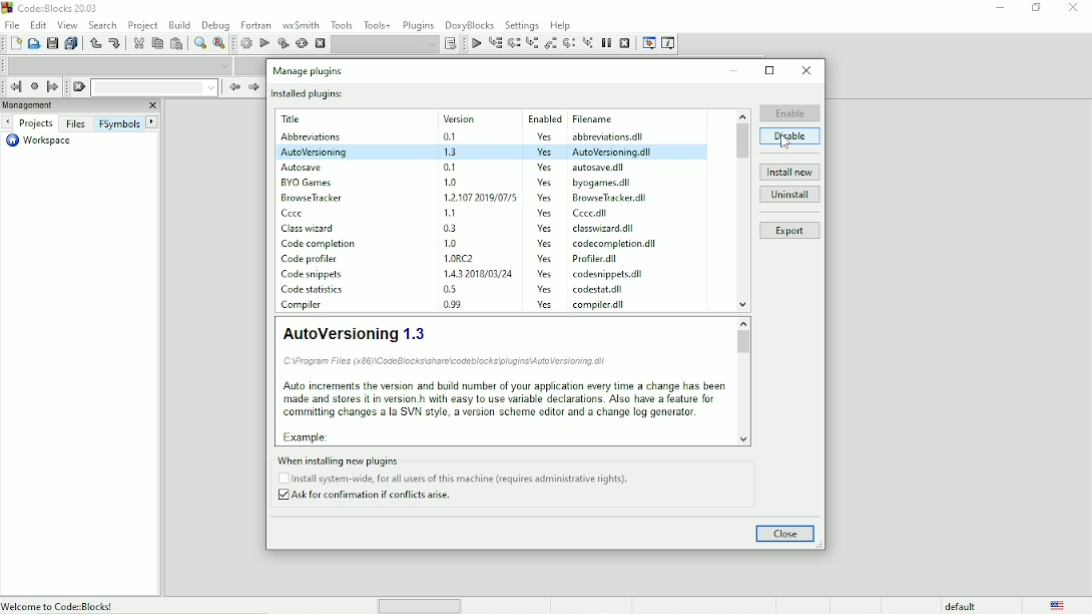 The image size is (1092, 614). I want to click on Jump forward, so click(53, 87).